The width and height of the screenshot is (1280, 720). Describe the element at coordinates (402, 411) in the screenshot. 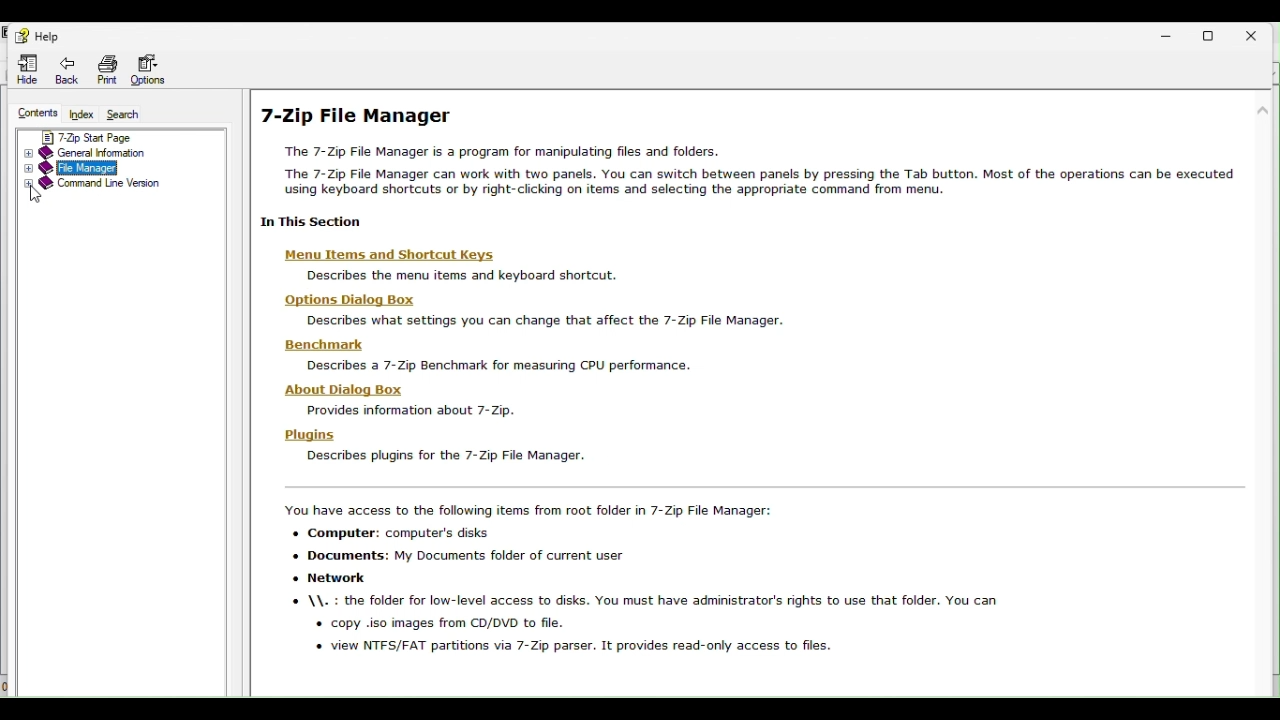

I see `Provides information about 7-Zip.` at that location.